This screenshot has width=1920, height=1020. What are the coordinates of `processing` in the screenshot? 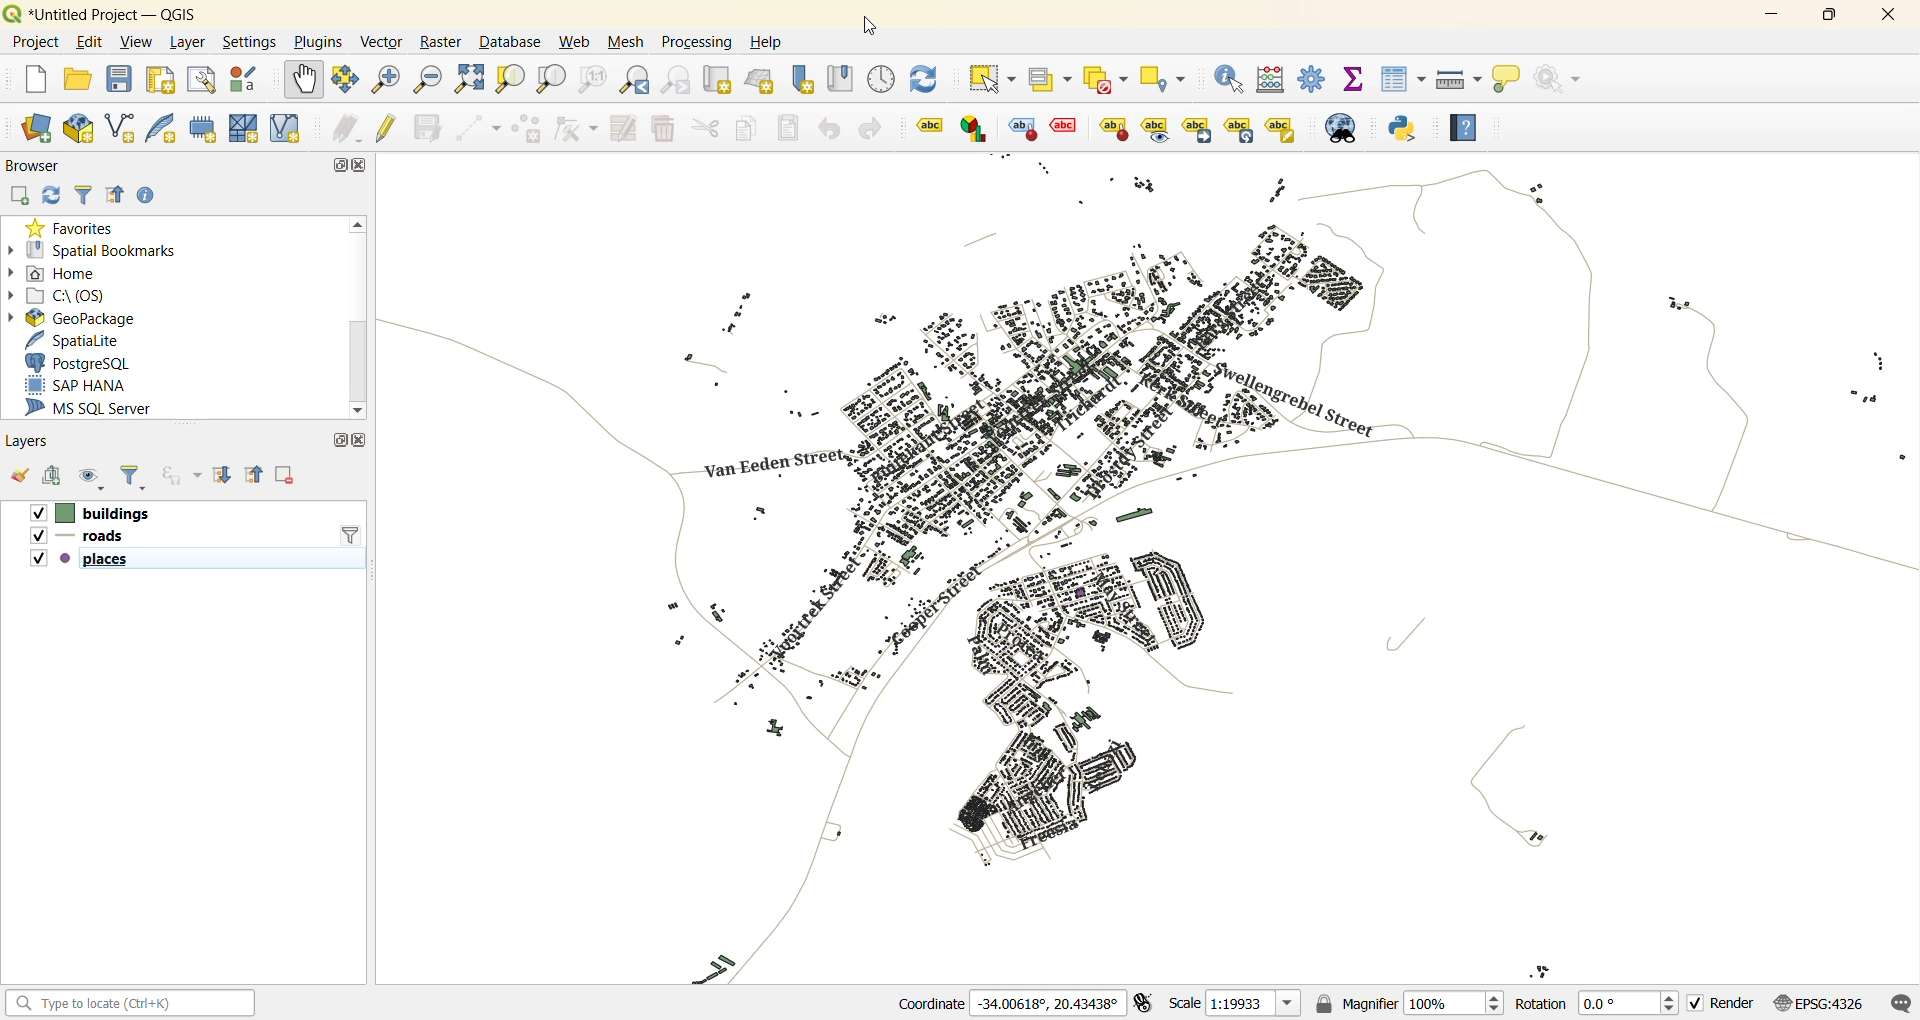 It's located at (700, 40).